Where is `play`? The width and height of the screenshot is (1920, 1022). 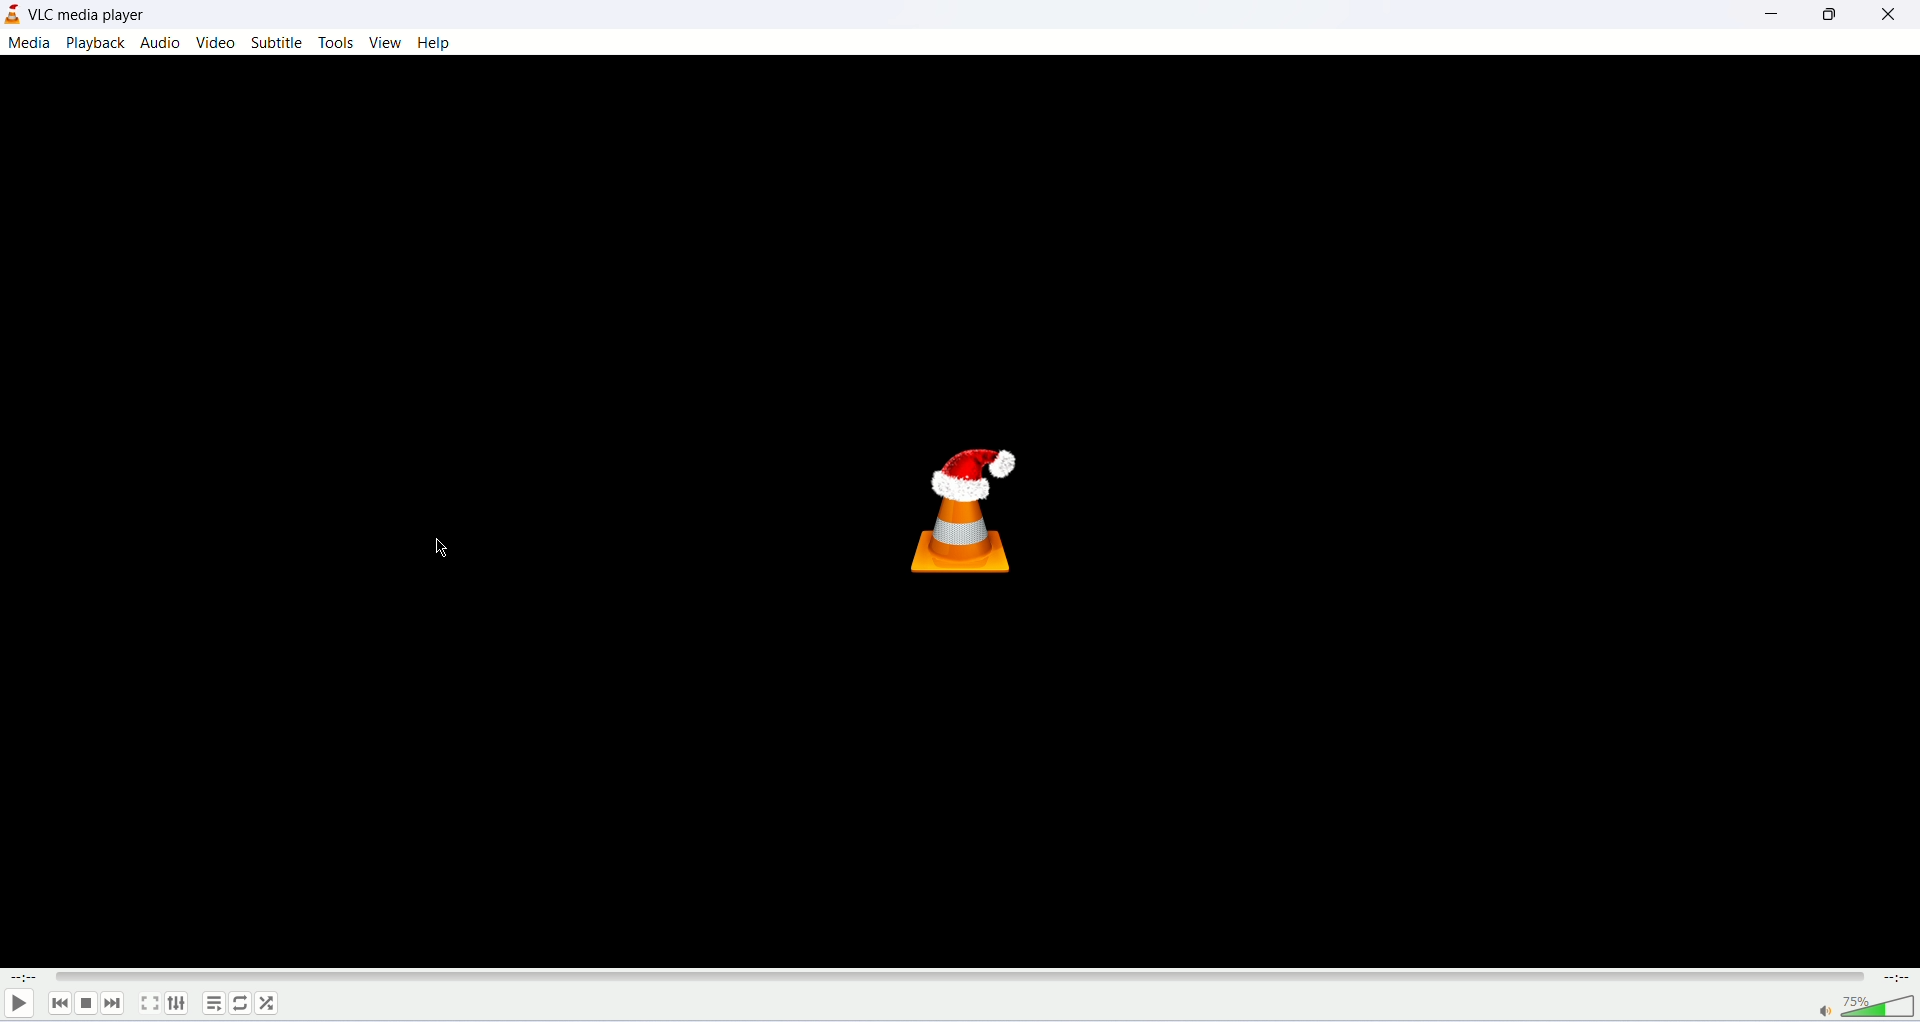 play is located at coordinates (18, 1005).